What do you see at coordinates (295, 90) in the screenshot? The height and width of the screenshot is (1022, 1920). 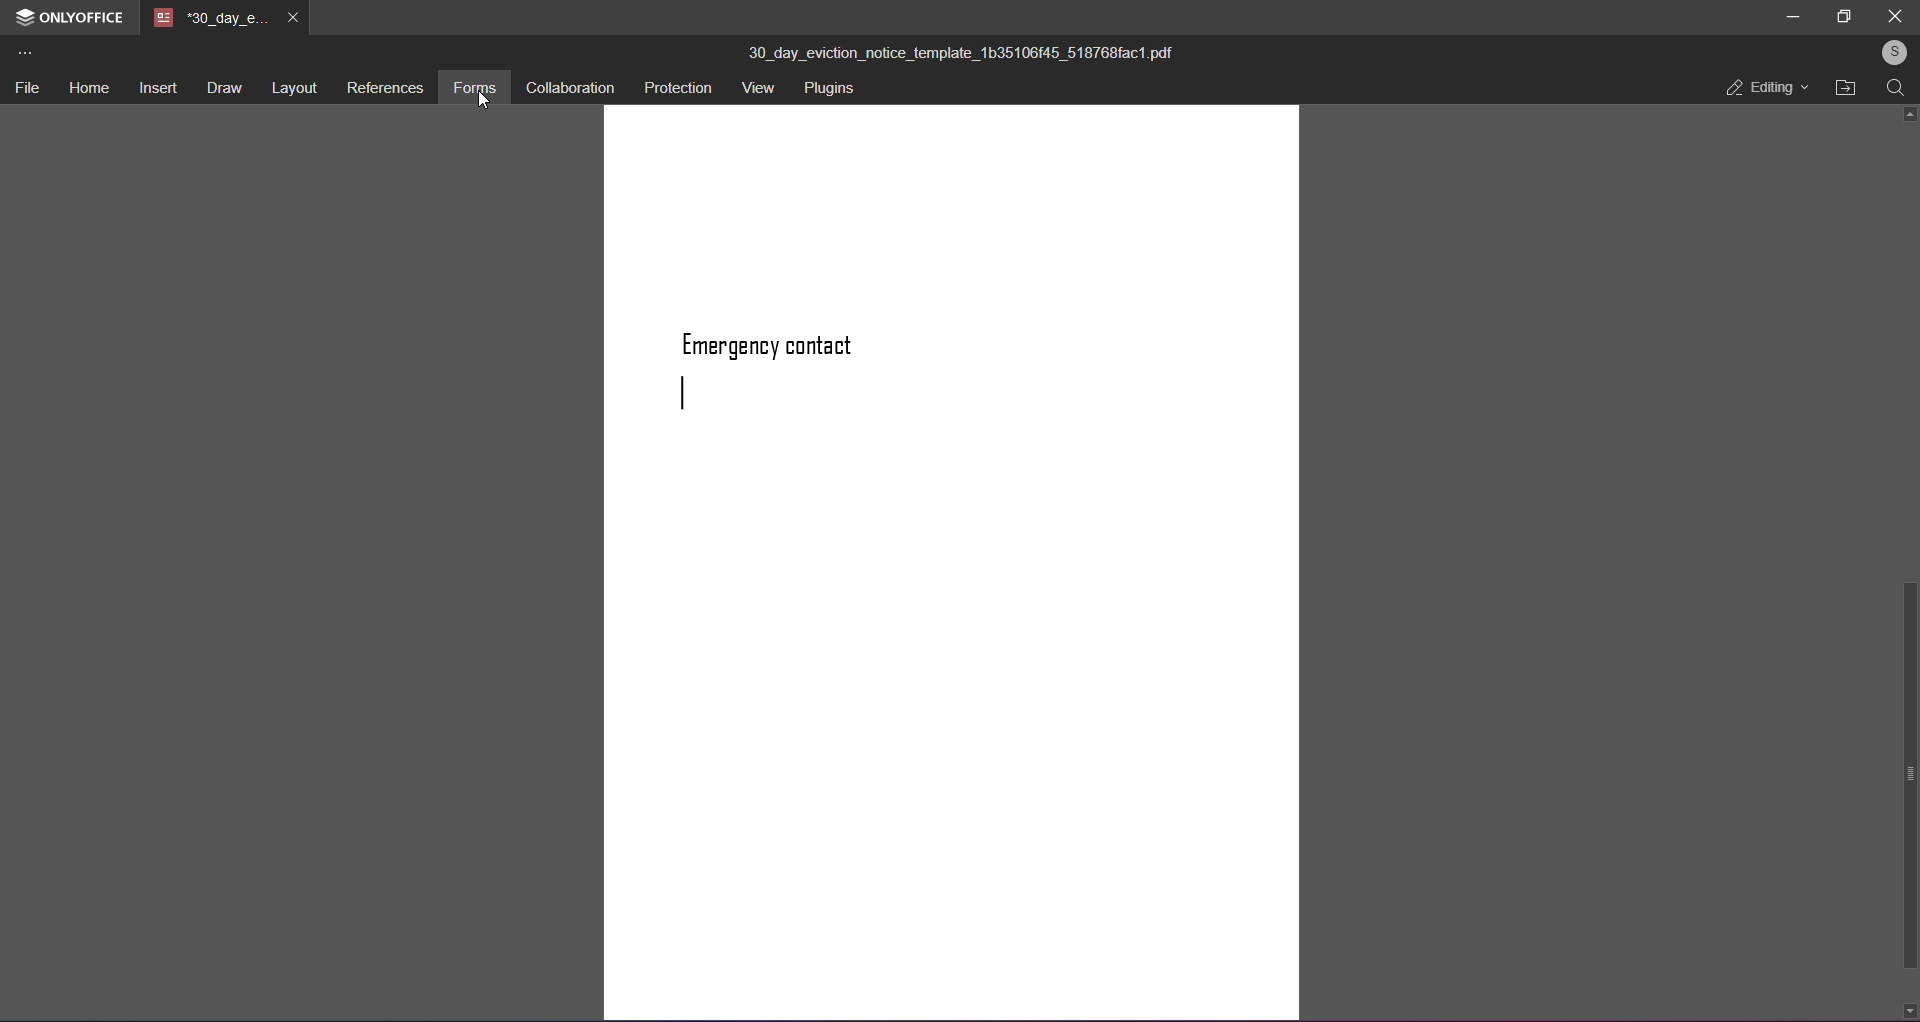 I see `layout` at bounding box center [295, 90].